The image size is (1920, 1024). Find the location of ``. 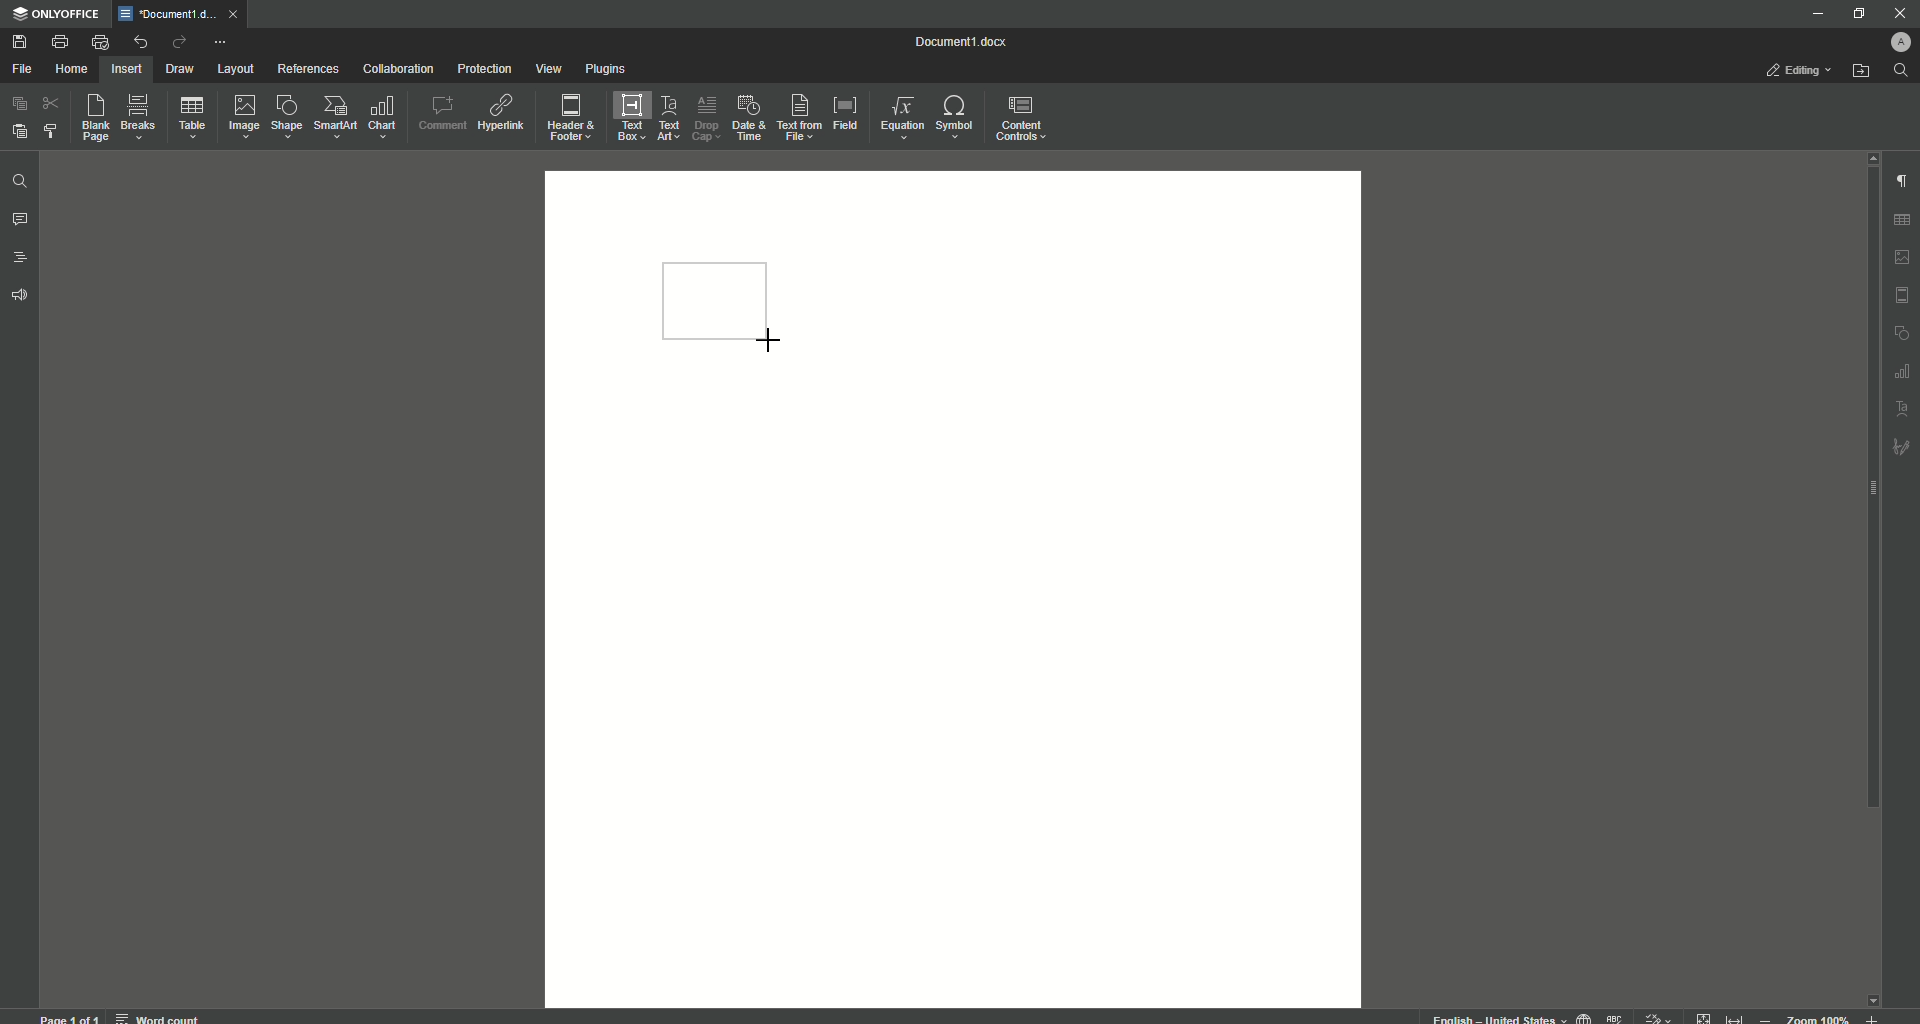

 is located at coordinates (484, 71).